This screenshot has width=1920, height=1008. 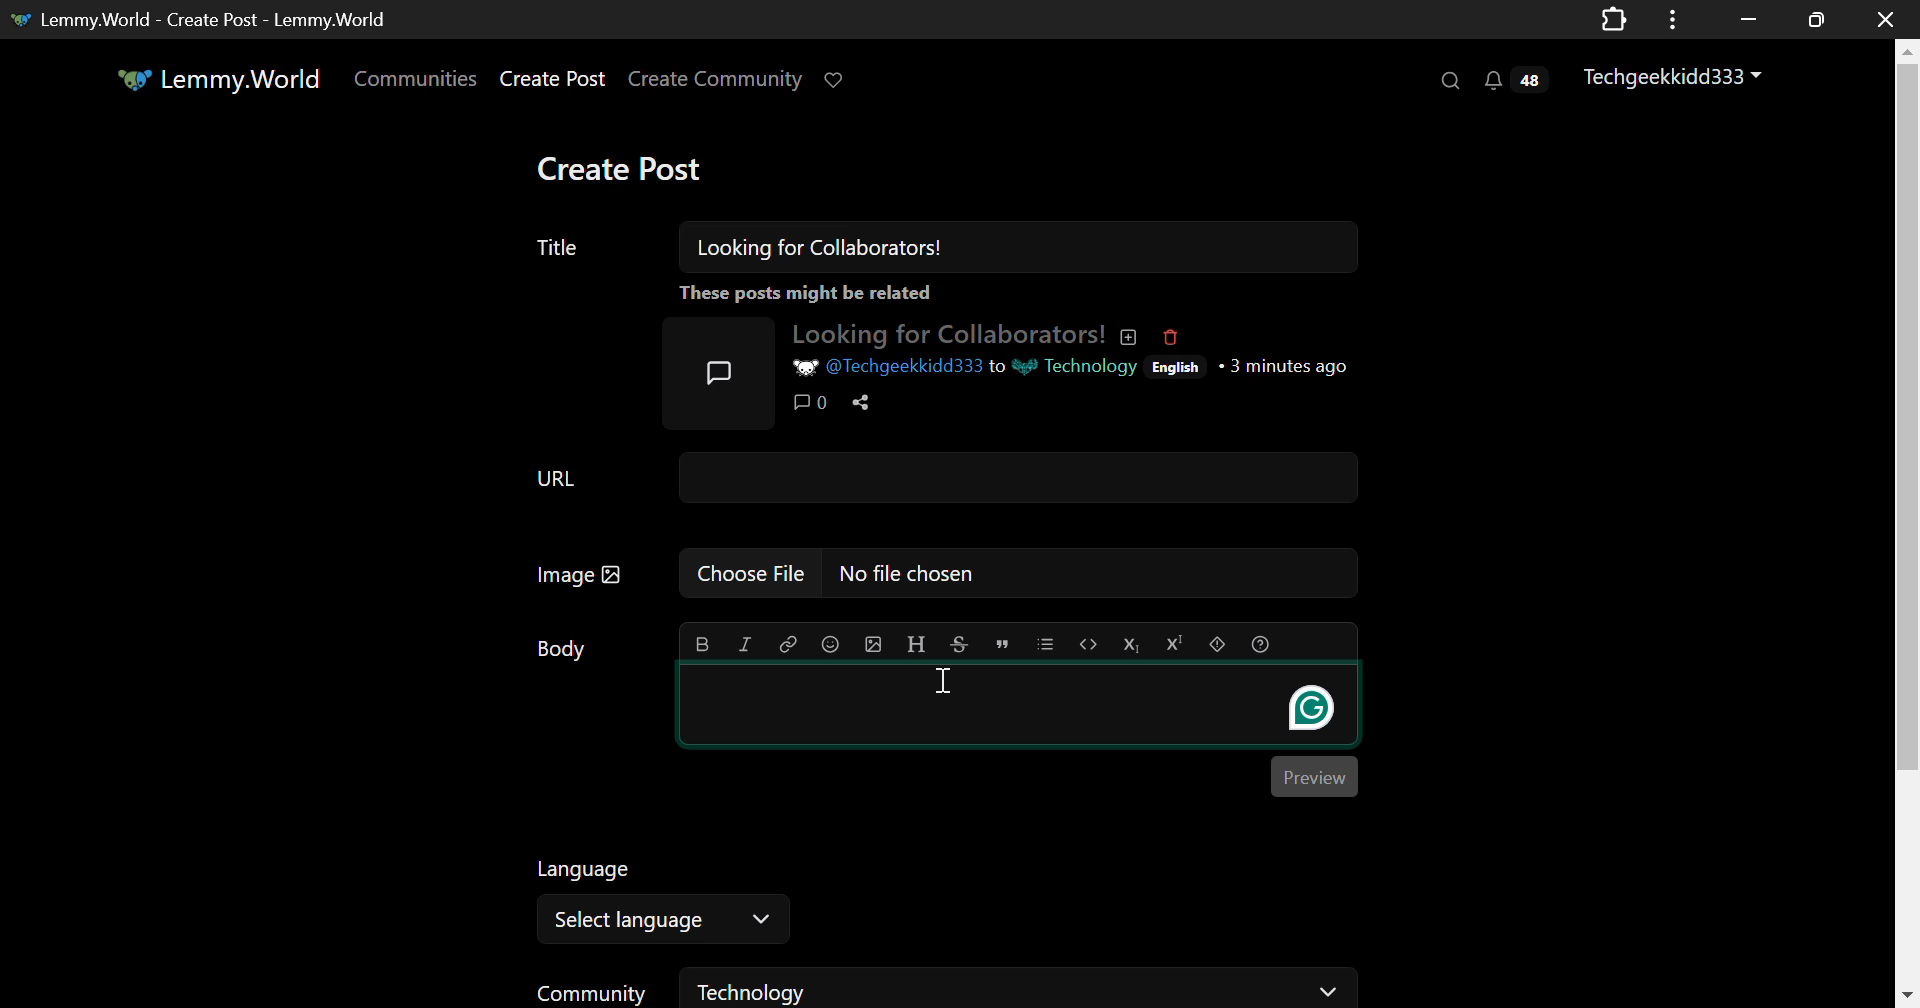 I want to click on Technology, so click(x=1078, y=367).